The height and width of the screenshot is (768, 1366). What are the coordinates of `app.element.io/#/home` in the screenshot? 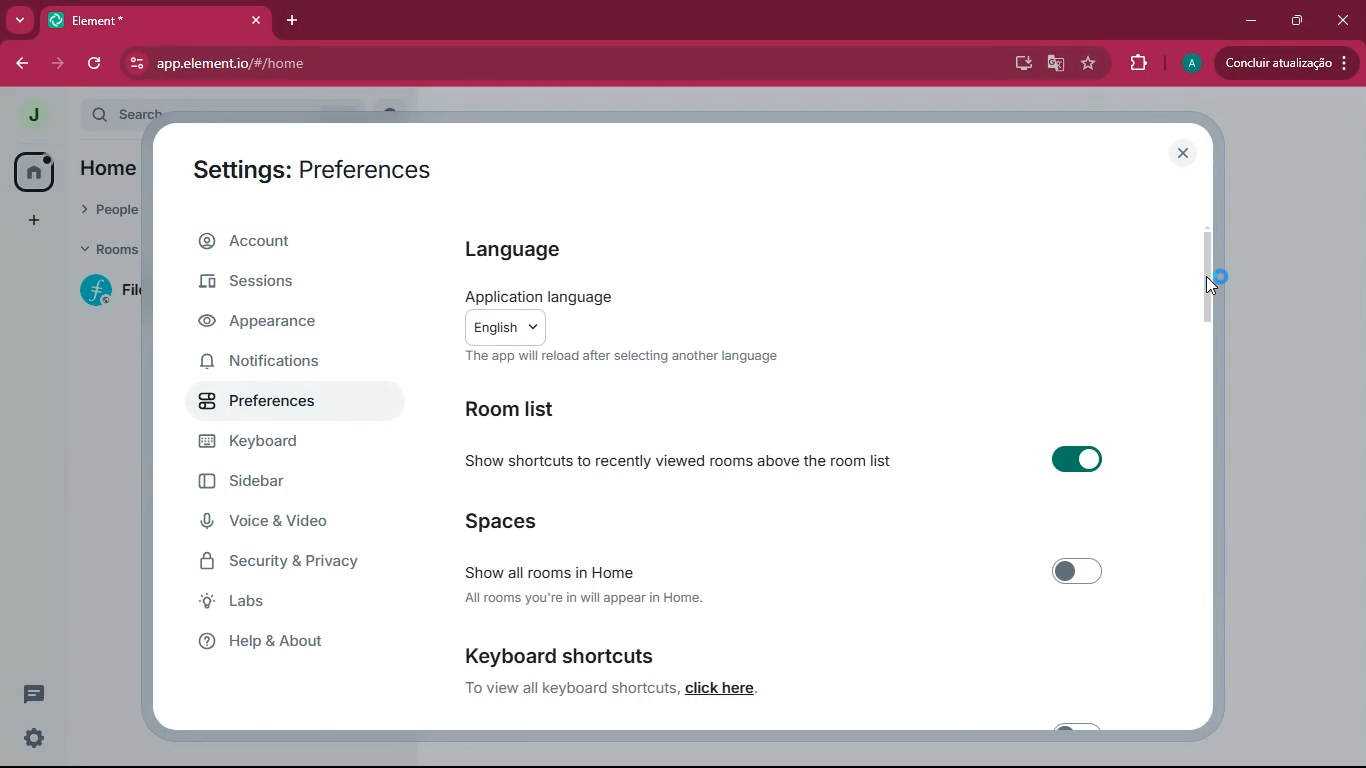 It's located at (406, 65).